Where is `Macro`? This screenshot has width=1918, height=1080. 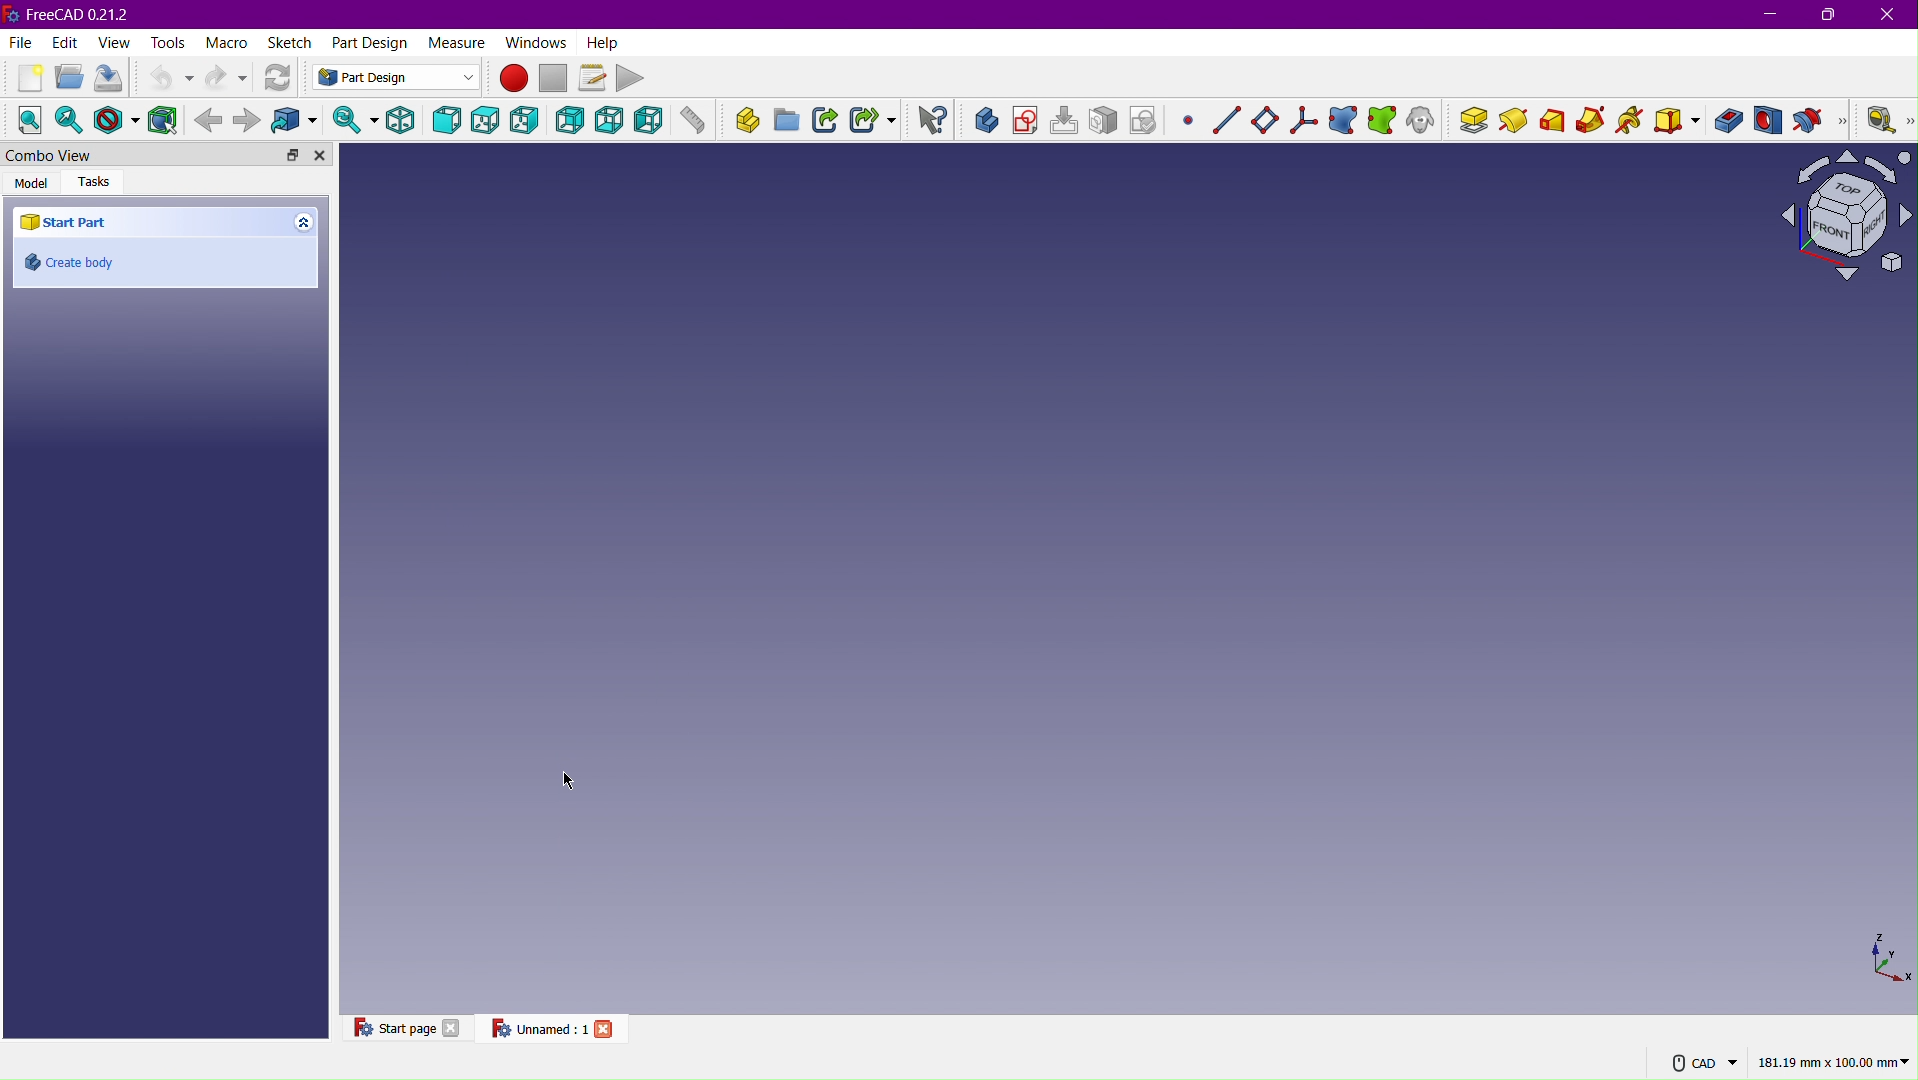 Macro is located at coordinates (232, 41).